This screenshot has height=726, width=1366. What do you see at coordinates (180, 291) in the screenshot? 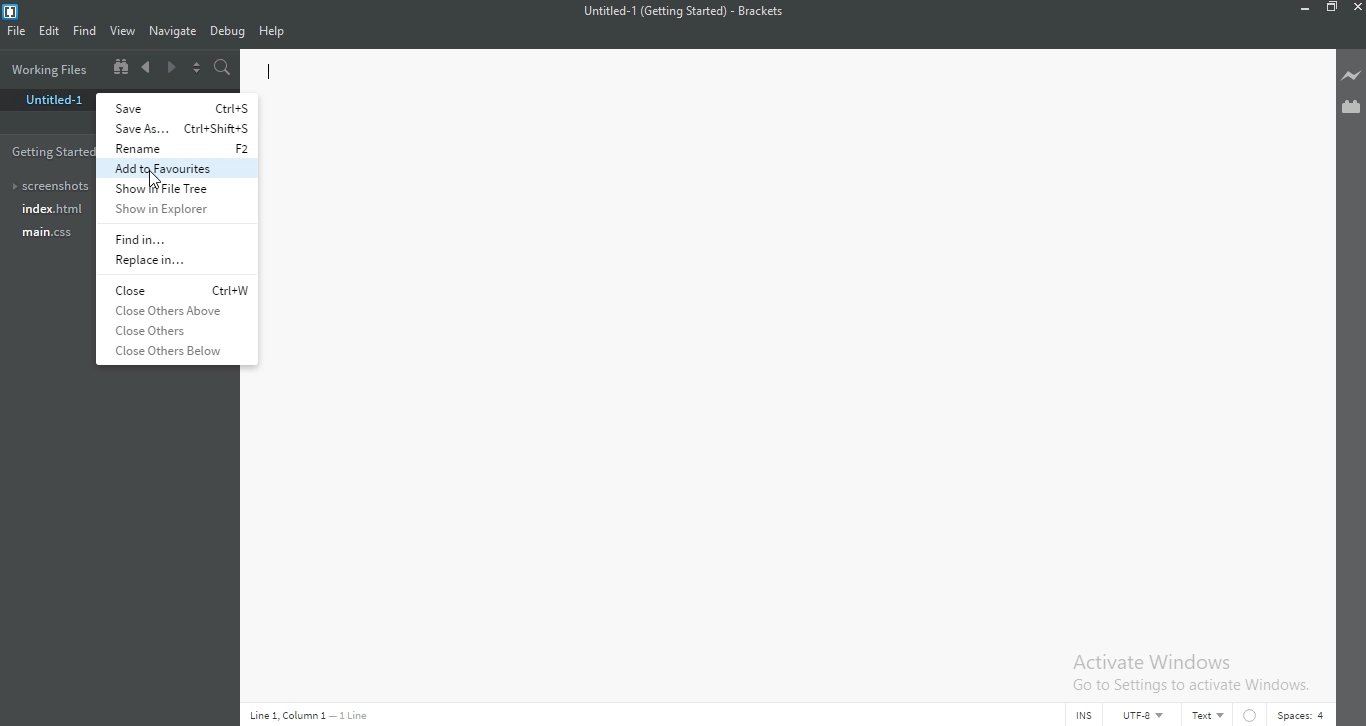
I see `close` at bounding box center [180, 291].